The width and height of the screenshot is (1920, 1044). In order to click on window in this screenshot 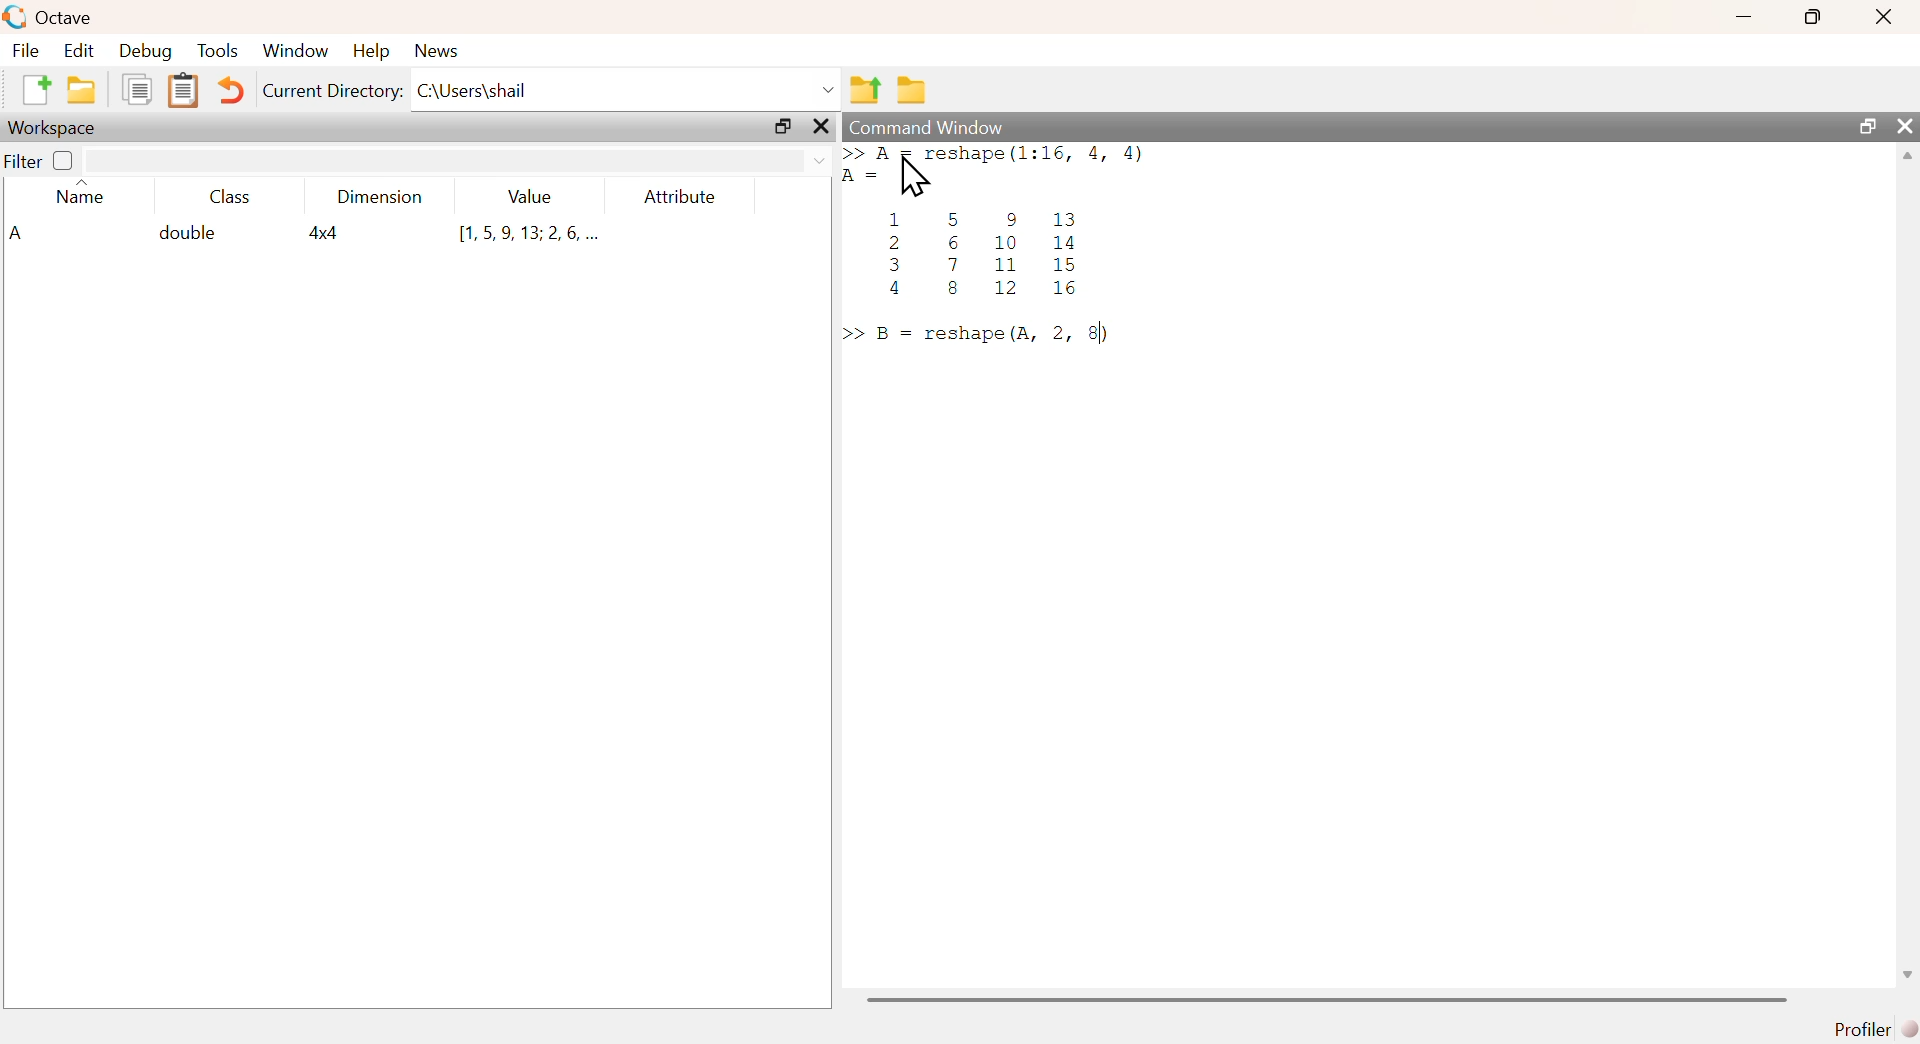, I will do `click(298, 50)`.